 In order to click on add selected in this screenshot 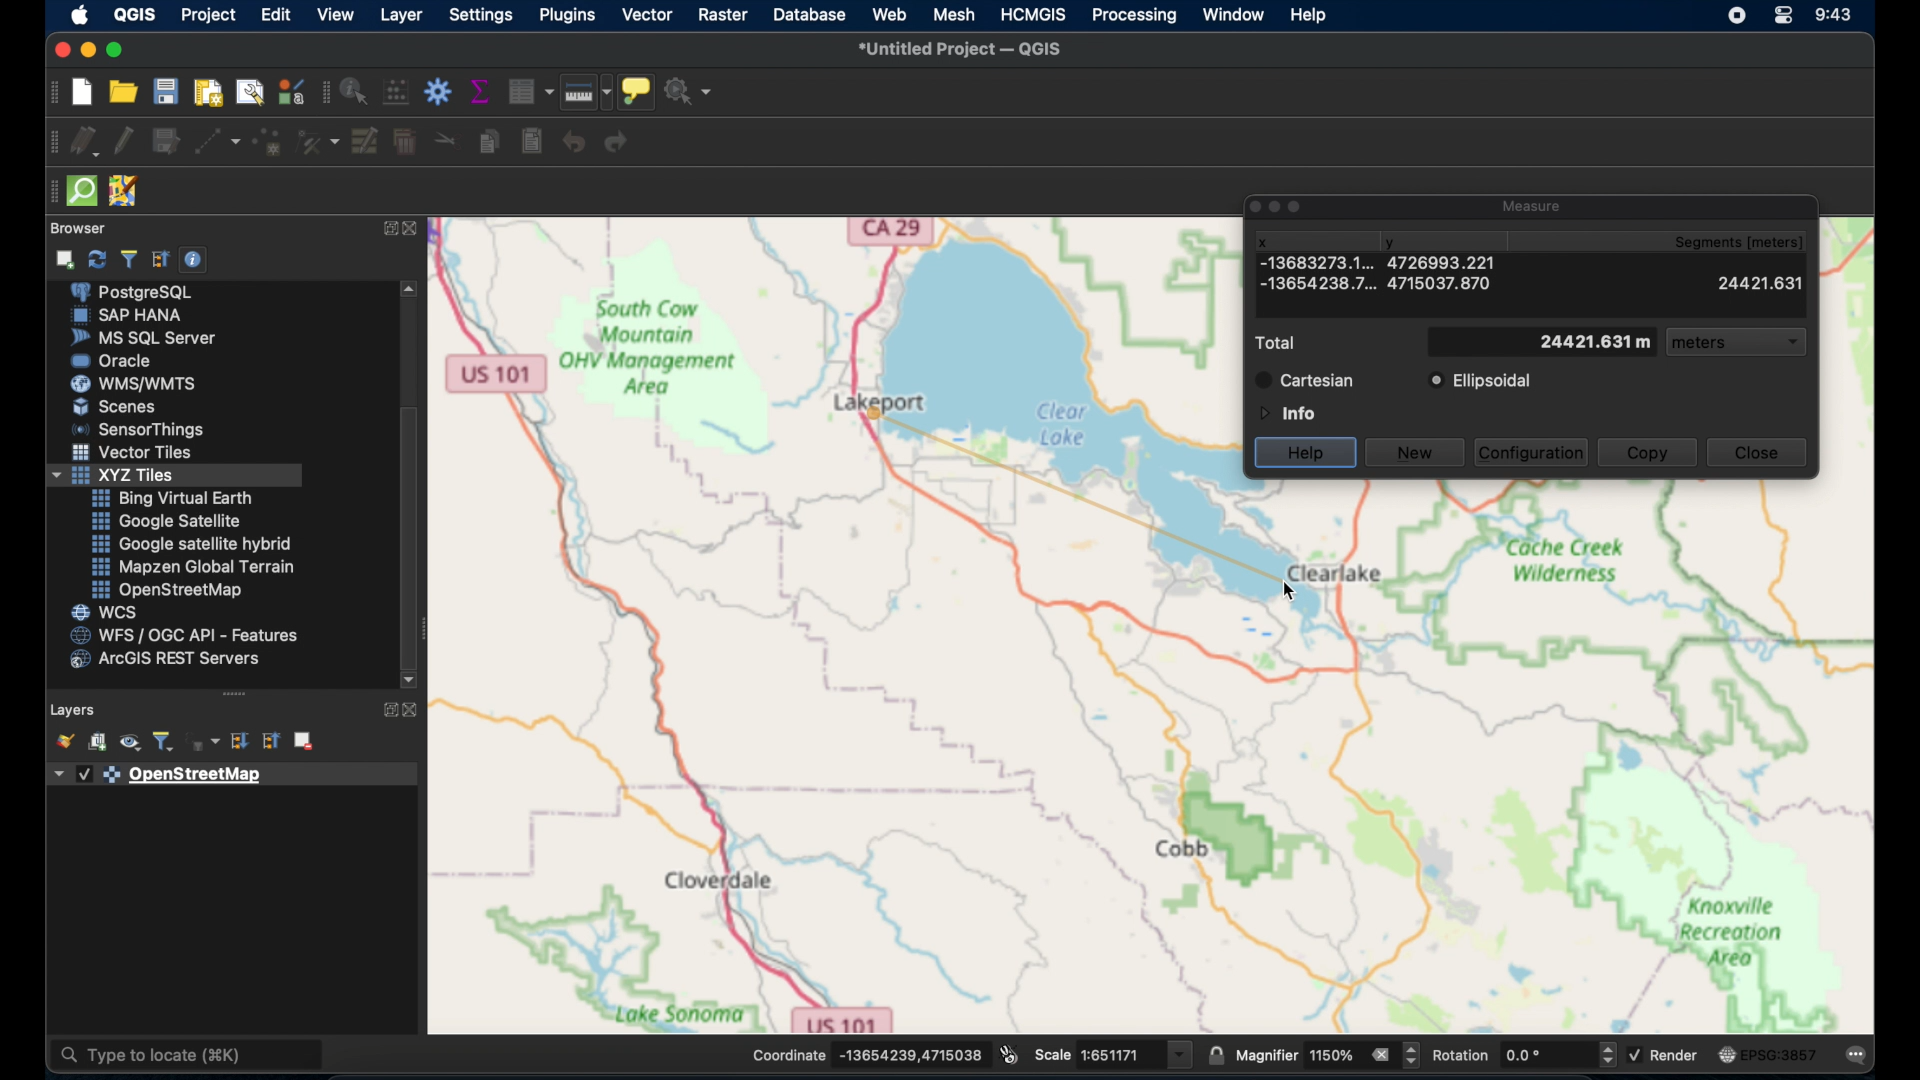, I will do `click(67, 259)`.